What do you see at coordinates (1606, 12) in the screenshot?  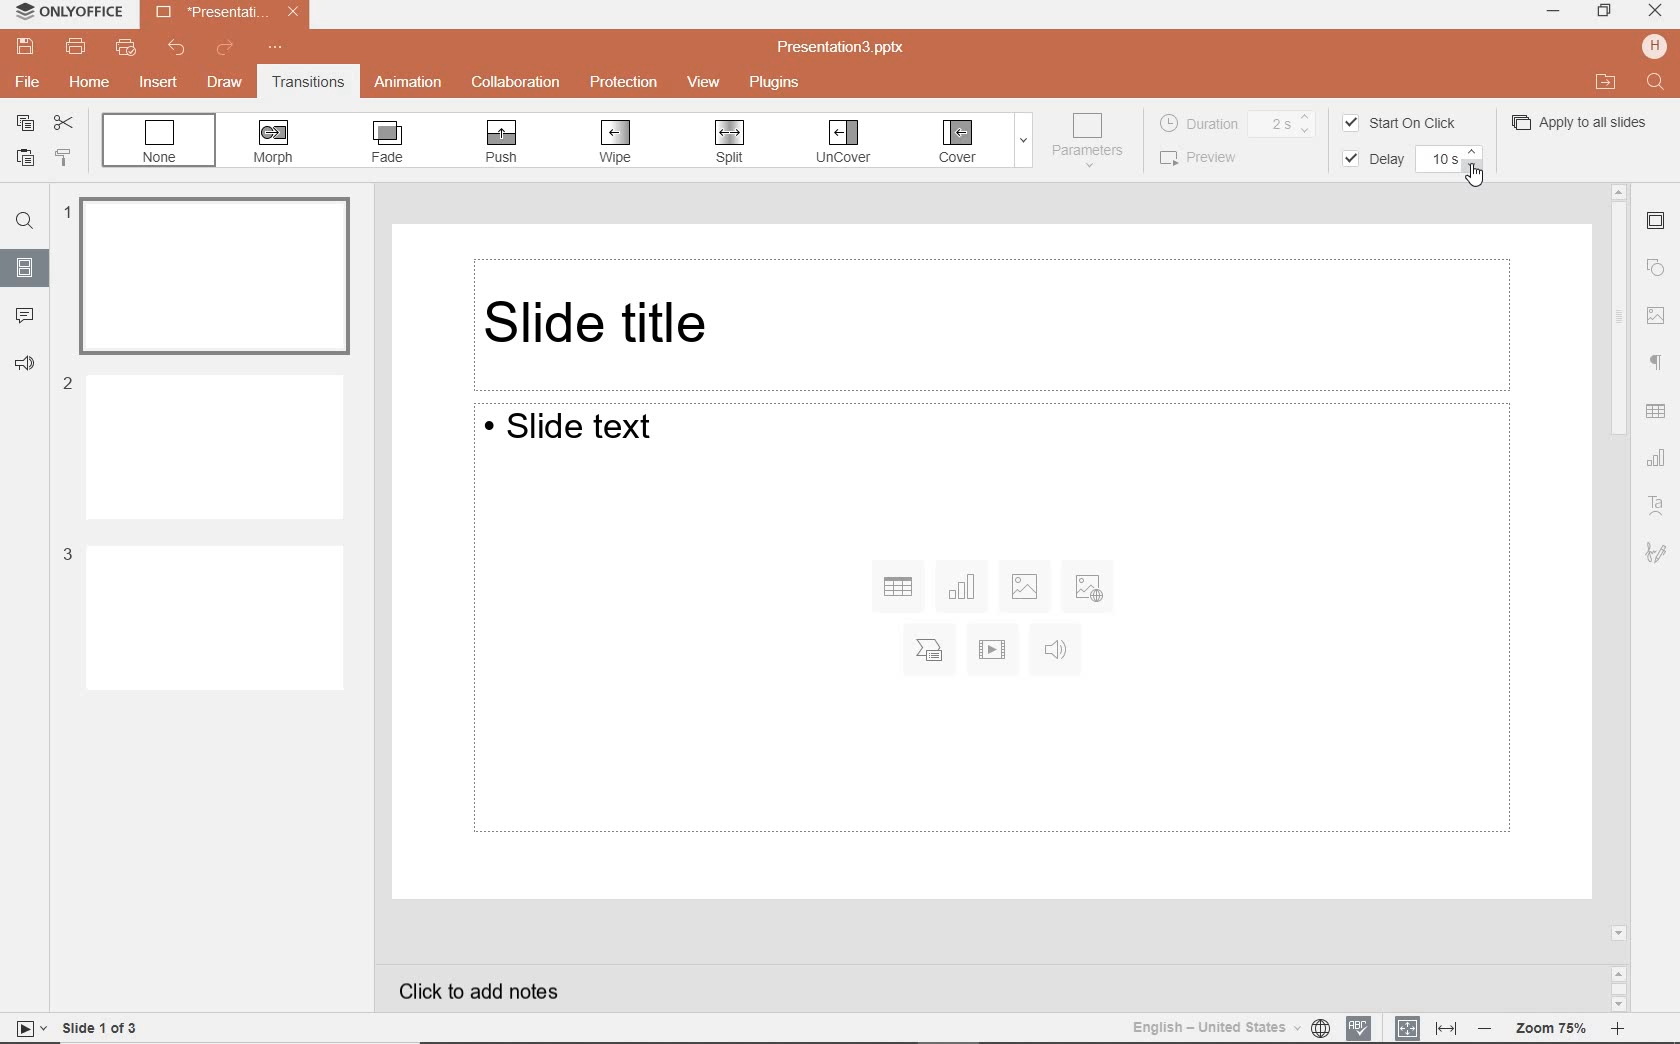 I see `RESTORE` at bounding box center [1606, 12].